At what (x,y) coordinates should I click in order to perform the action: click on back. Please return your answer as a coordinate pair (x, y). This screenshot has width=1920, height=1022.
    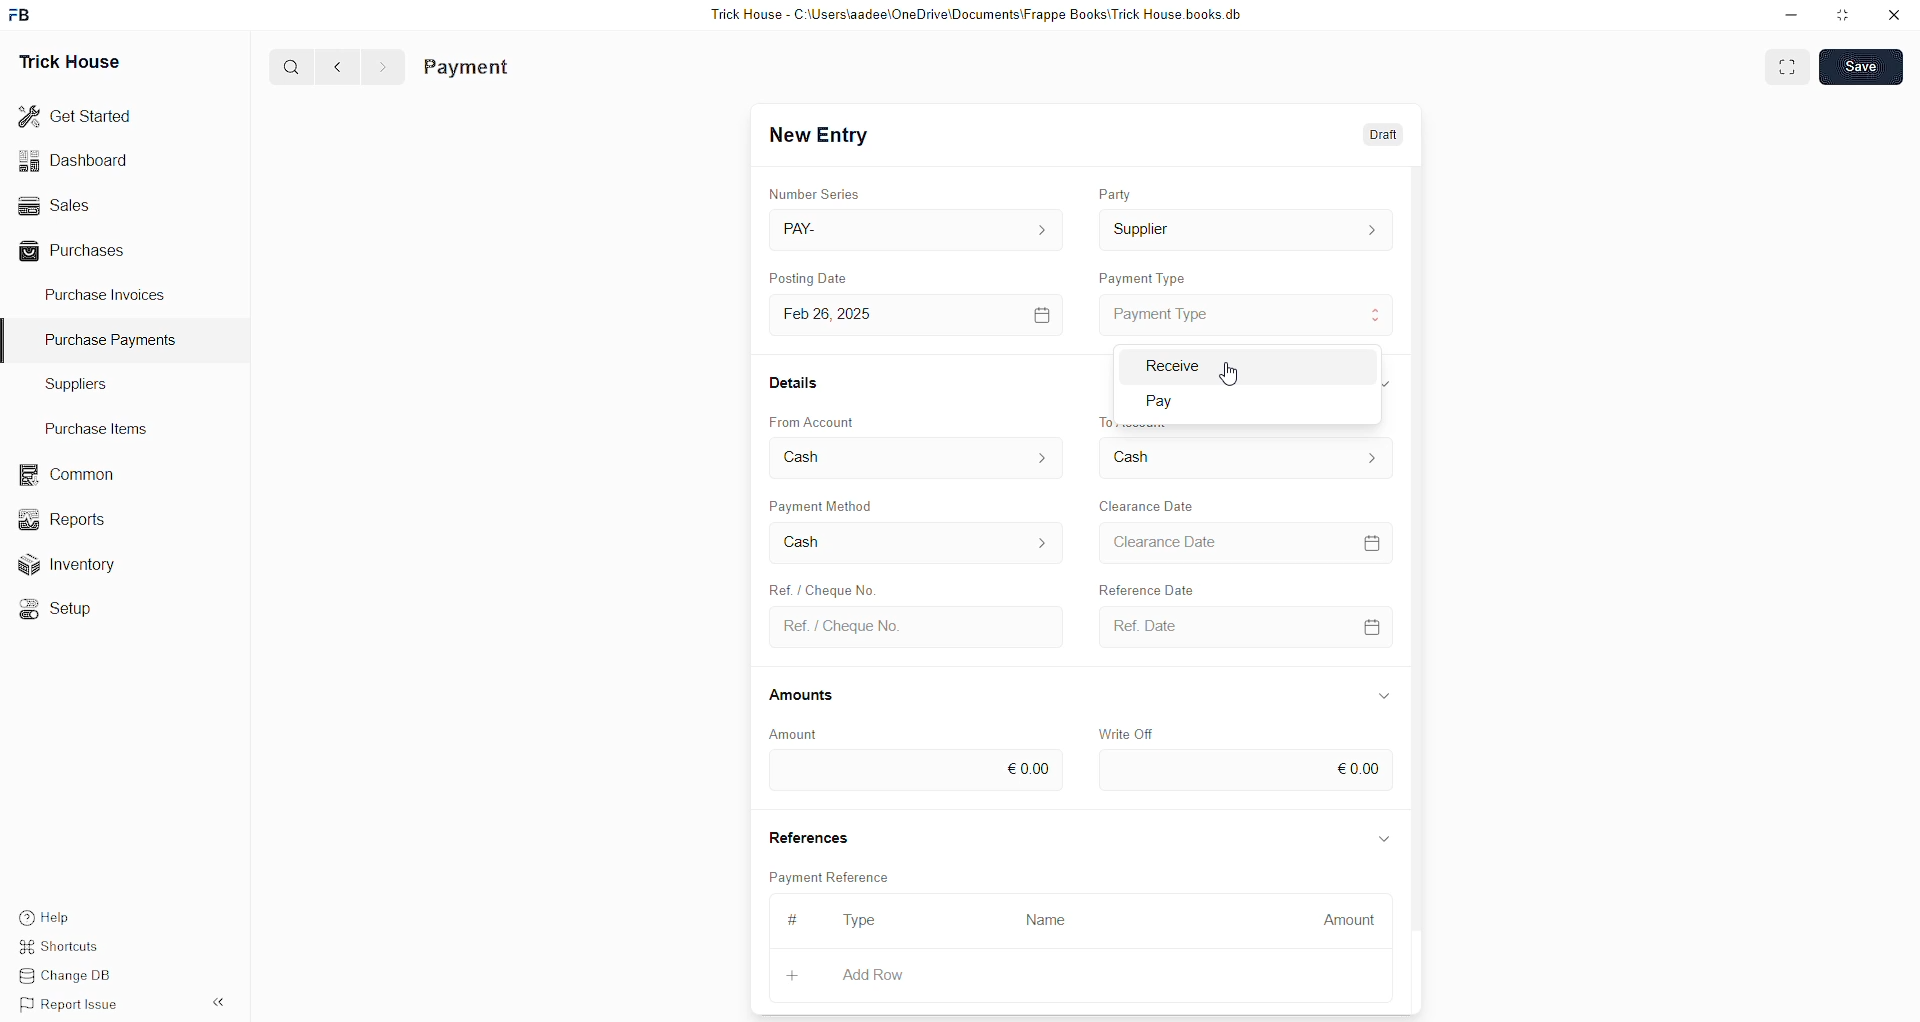
    Looking at the image, I should click on (339, 66).